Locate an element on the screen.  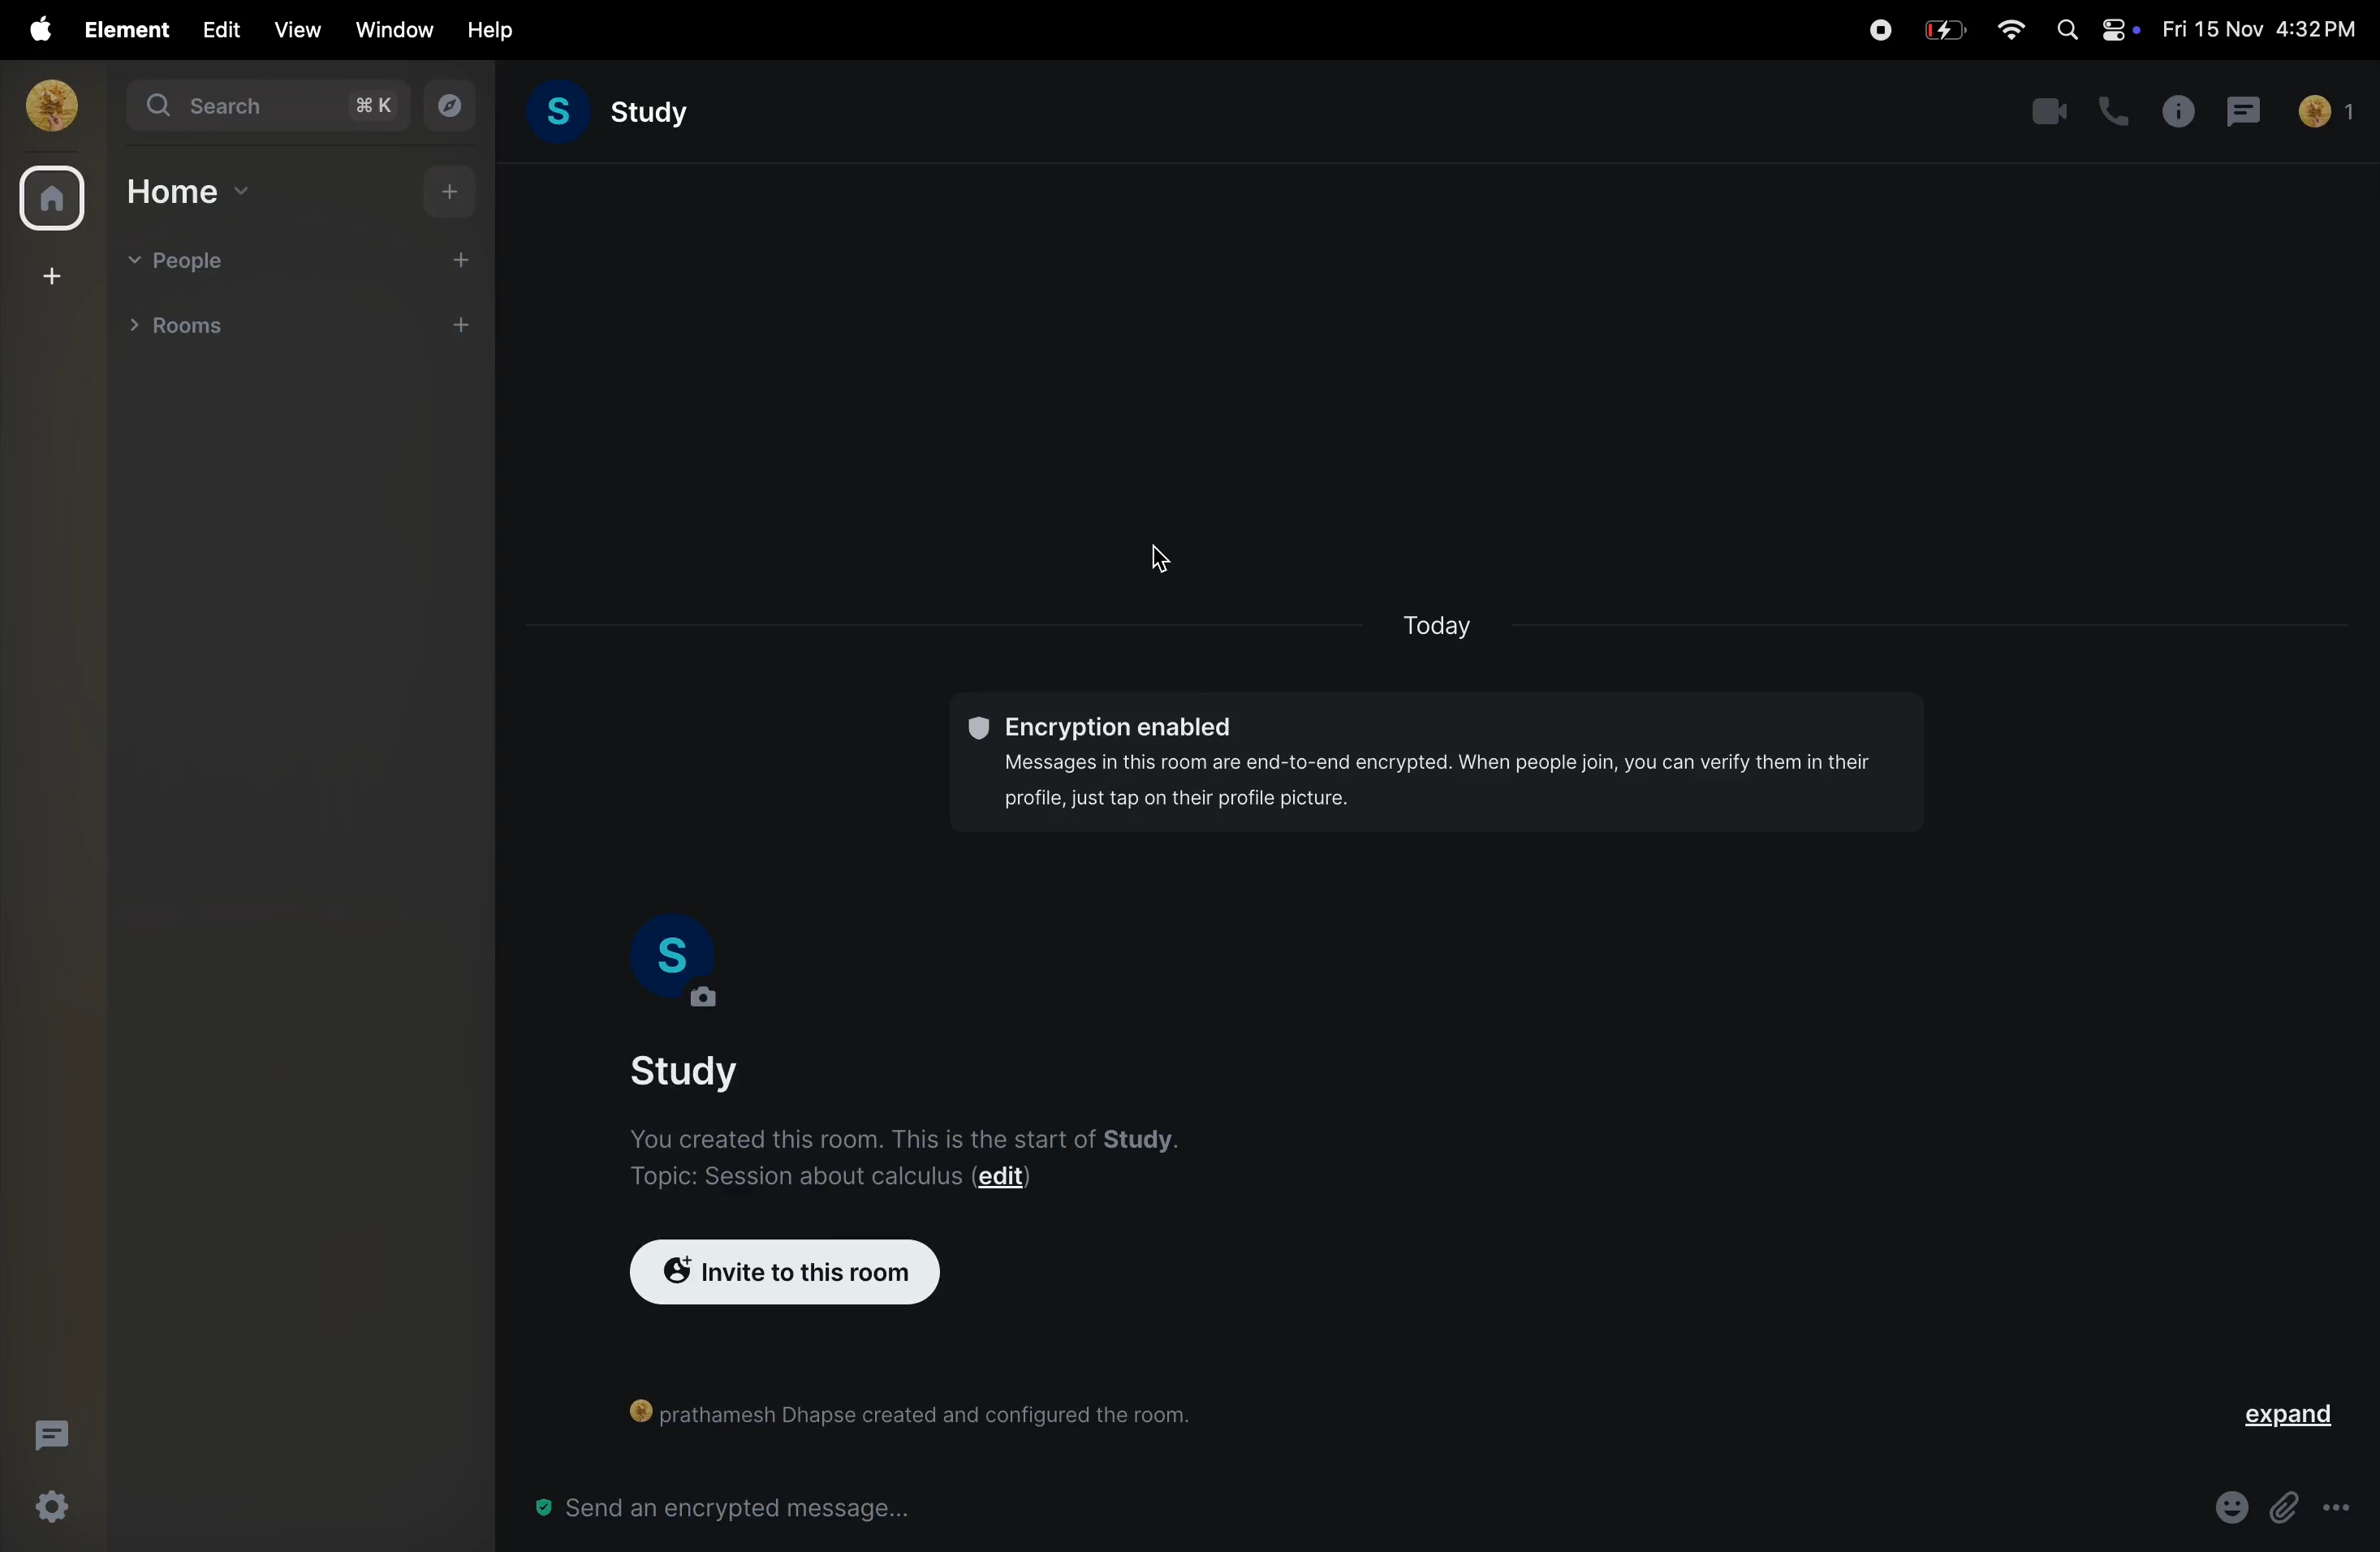
add is located at coordinates (442, 195).